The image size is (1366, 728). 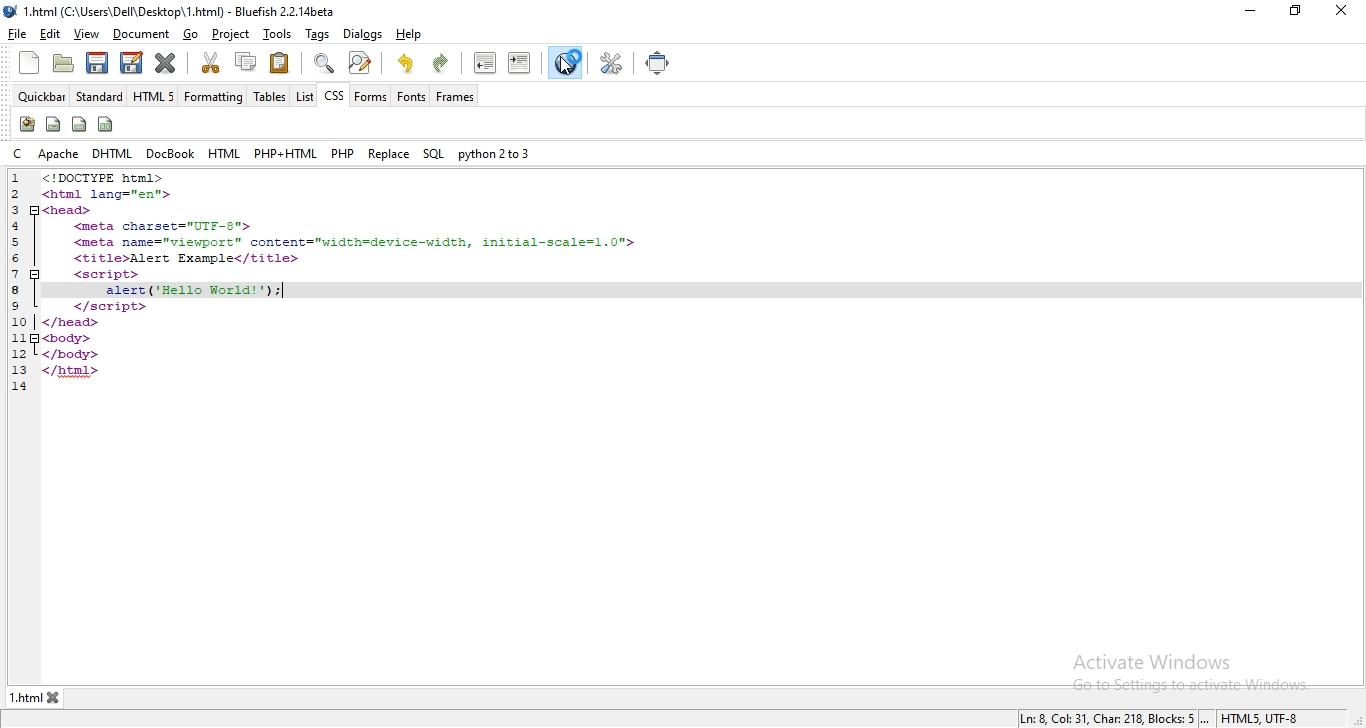 What do you see at coordinates (57, 698) in the screenshot?
I see `close` at bounding box center [57, 698].